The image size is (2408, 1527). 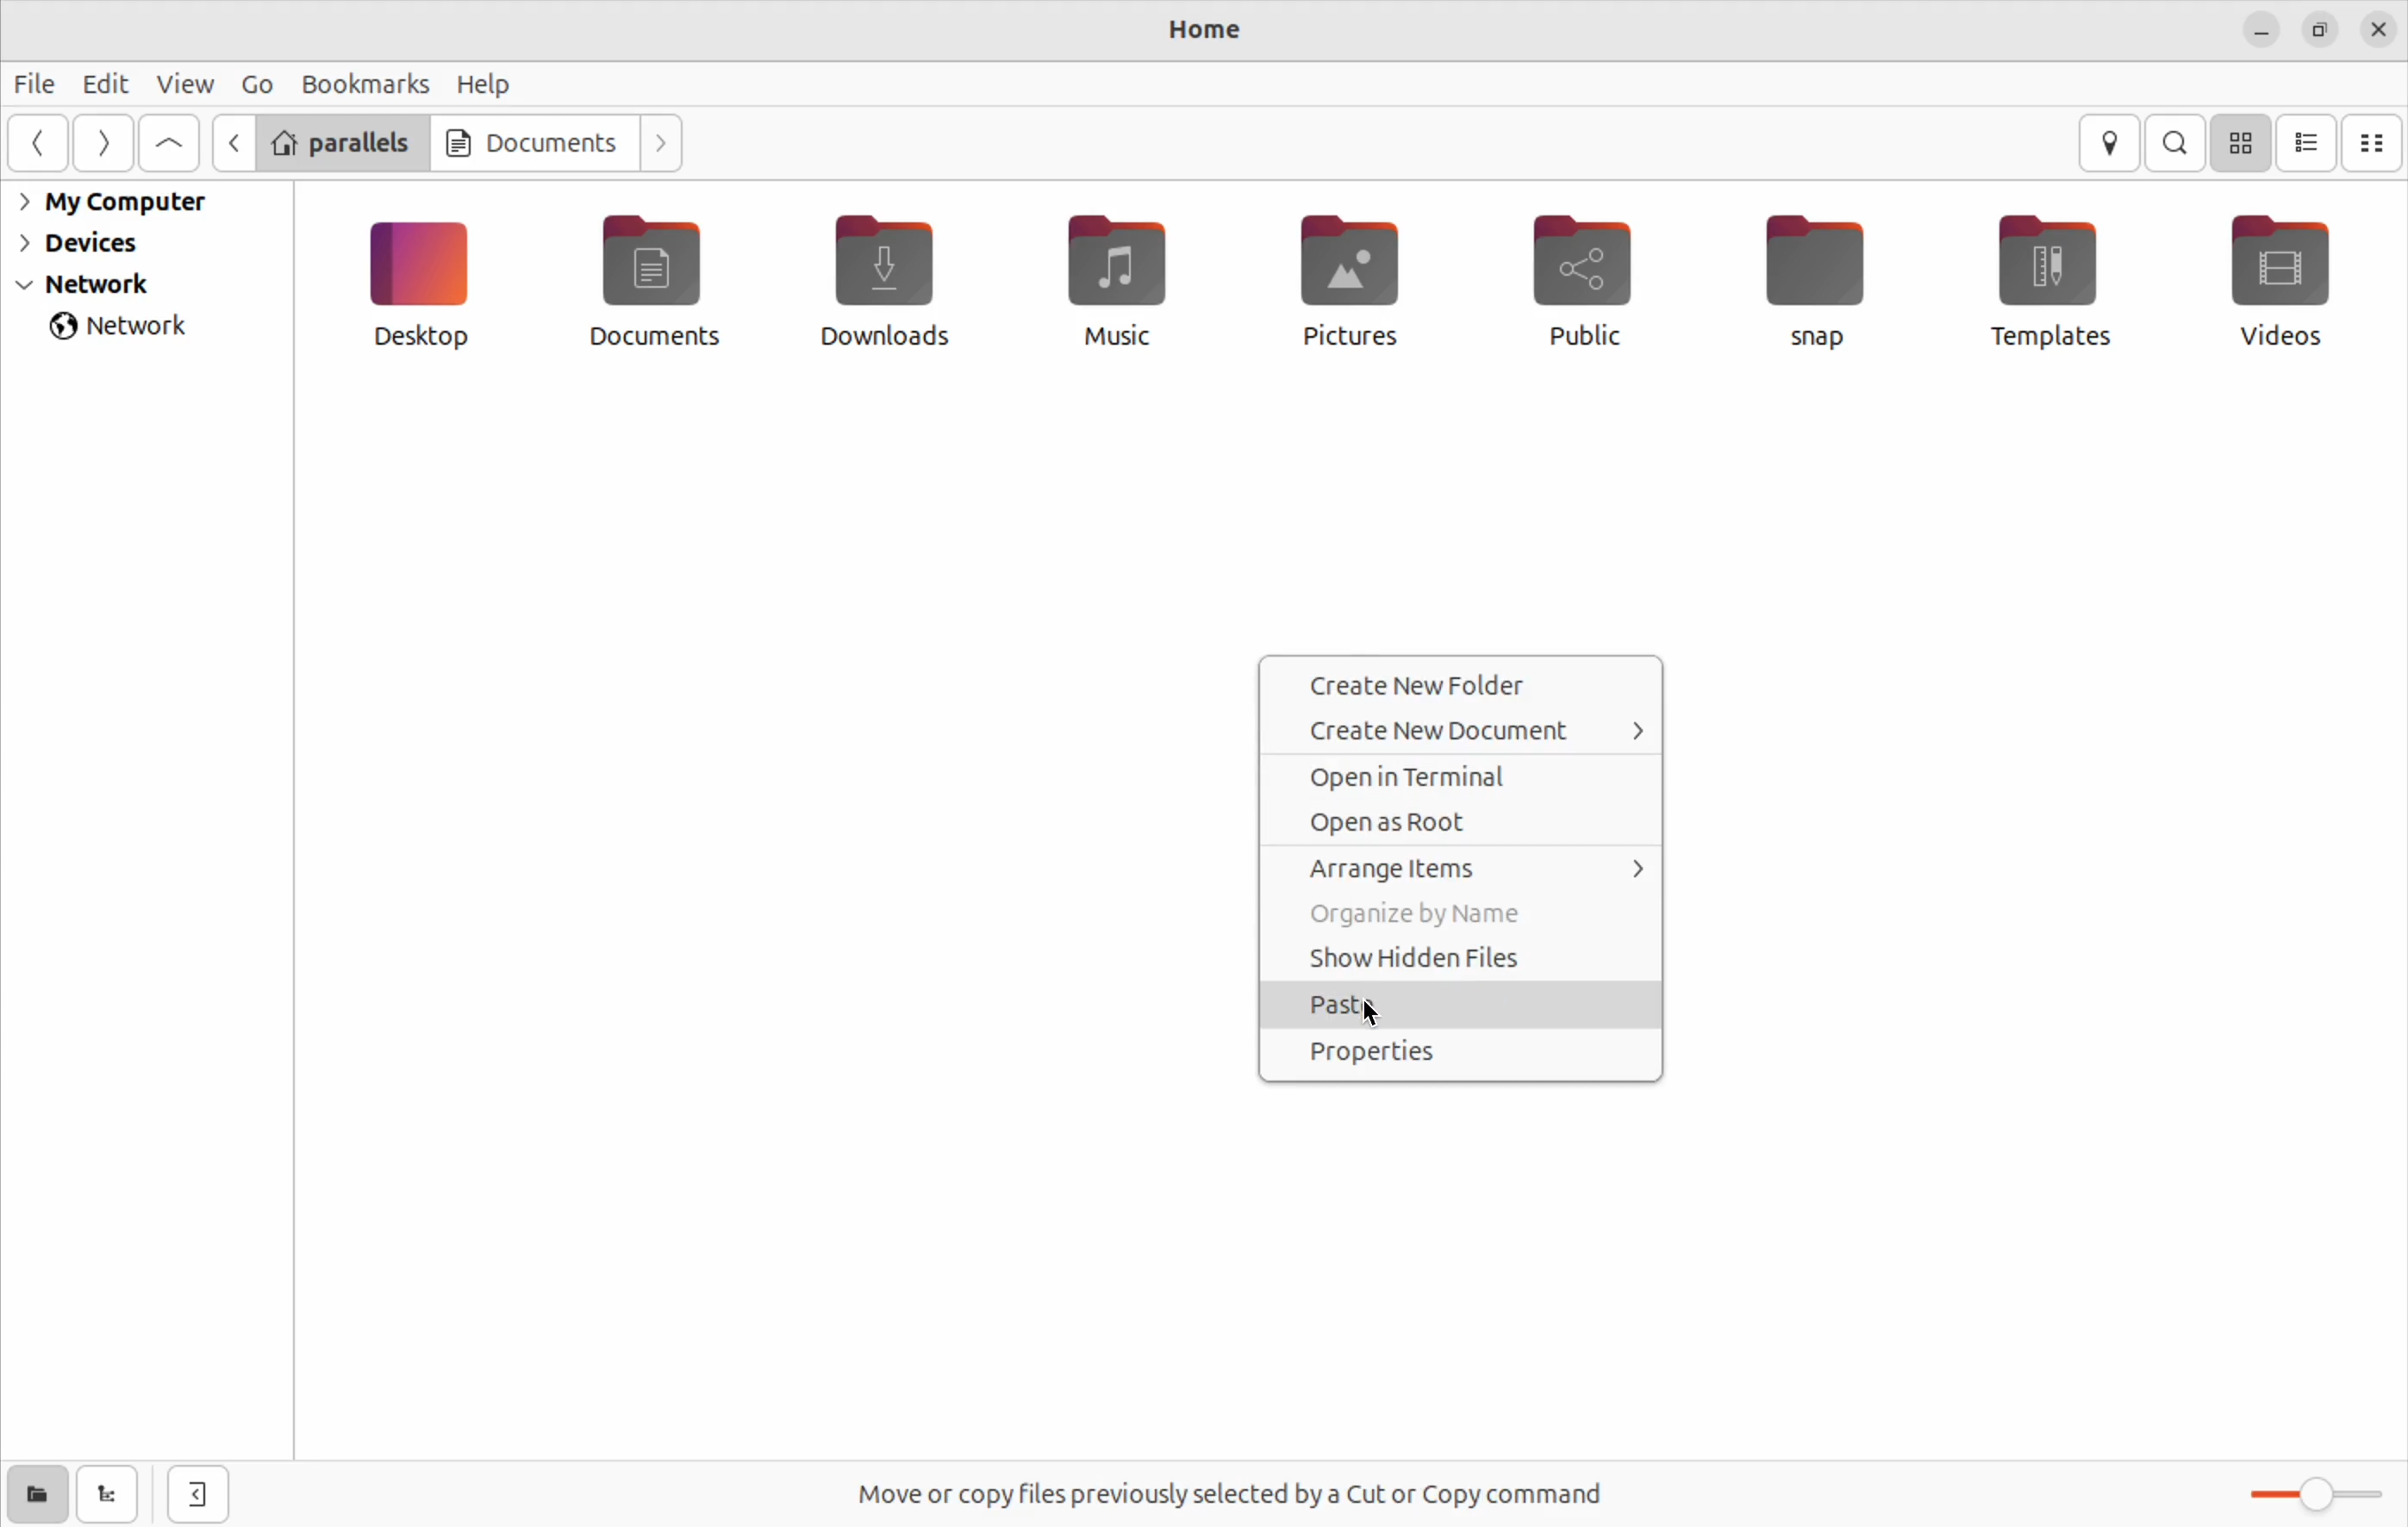 What do you see at coordinates (2322, 1494) in the screenshot?
I see `slider` at bounding box center [2322, 1494].